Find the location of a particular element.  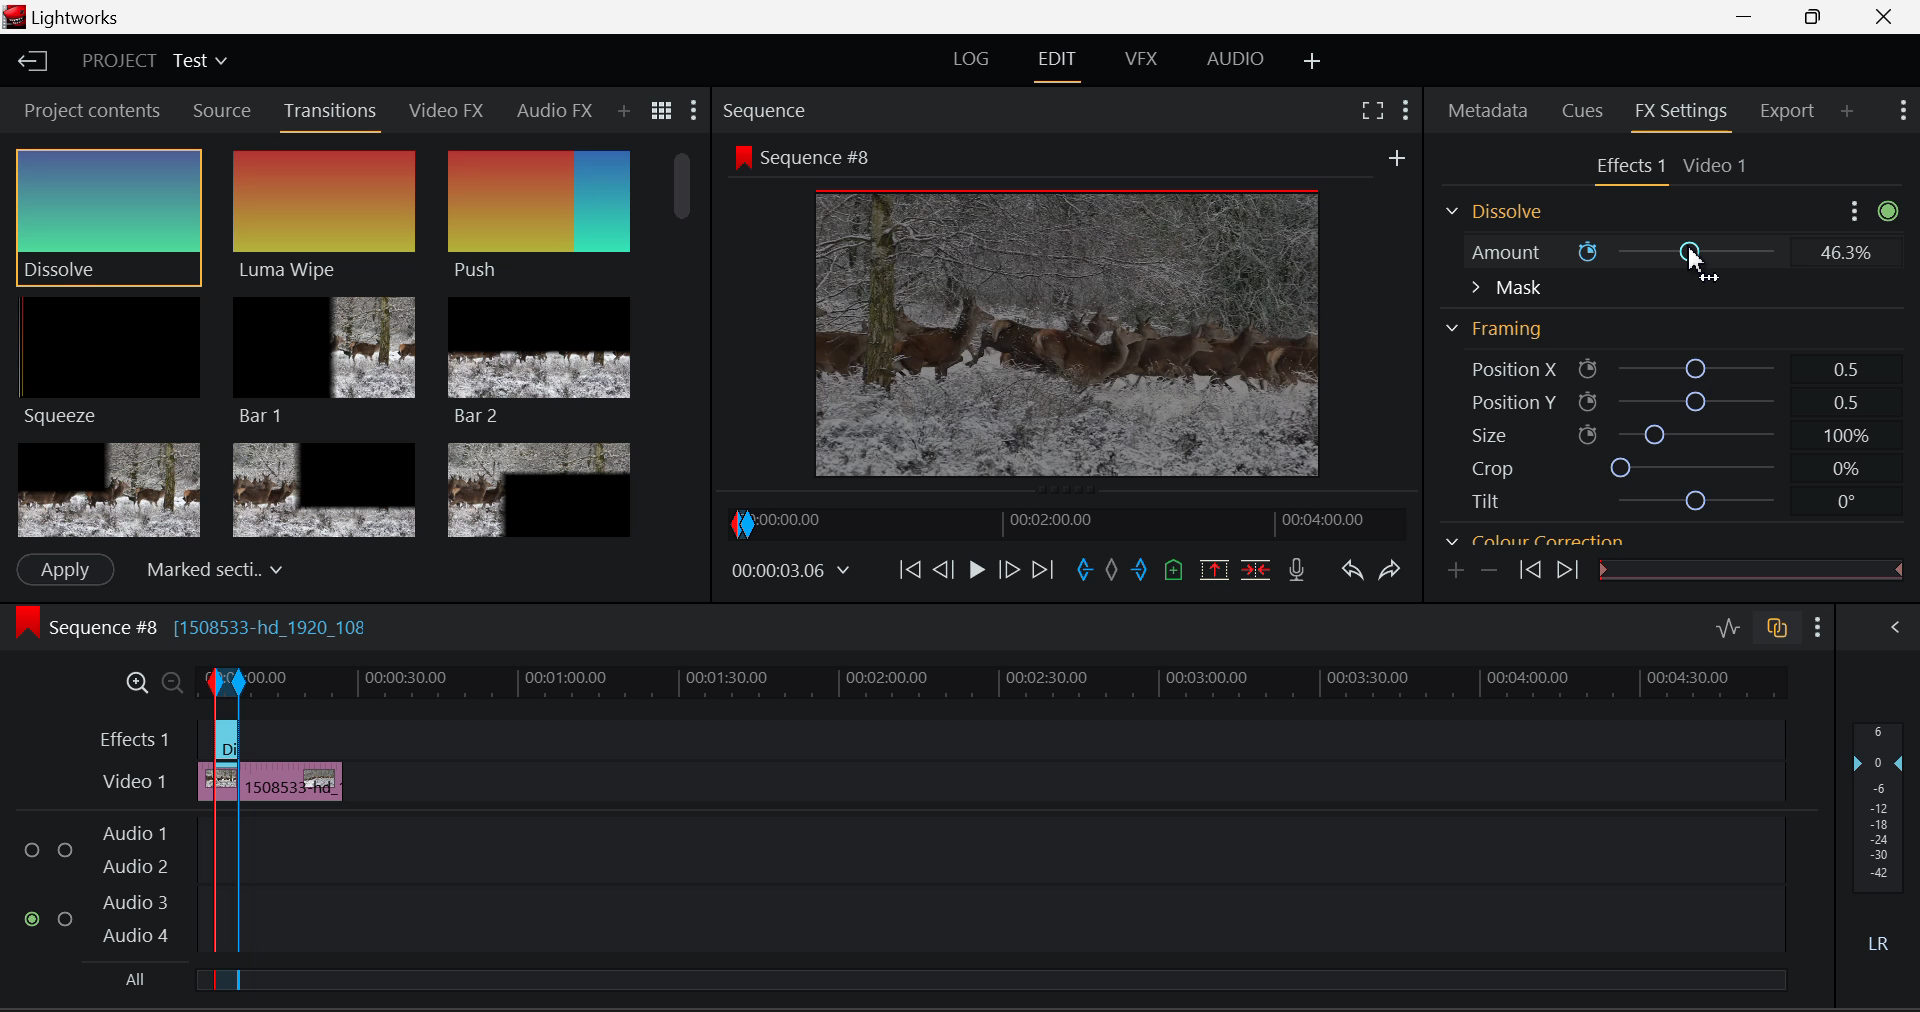

Mark In Point is located at coordinates (1085, 573).